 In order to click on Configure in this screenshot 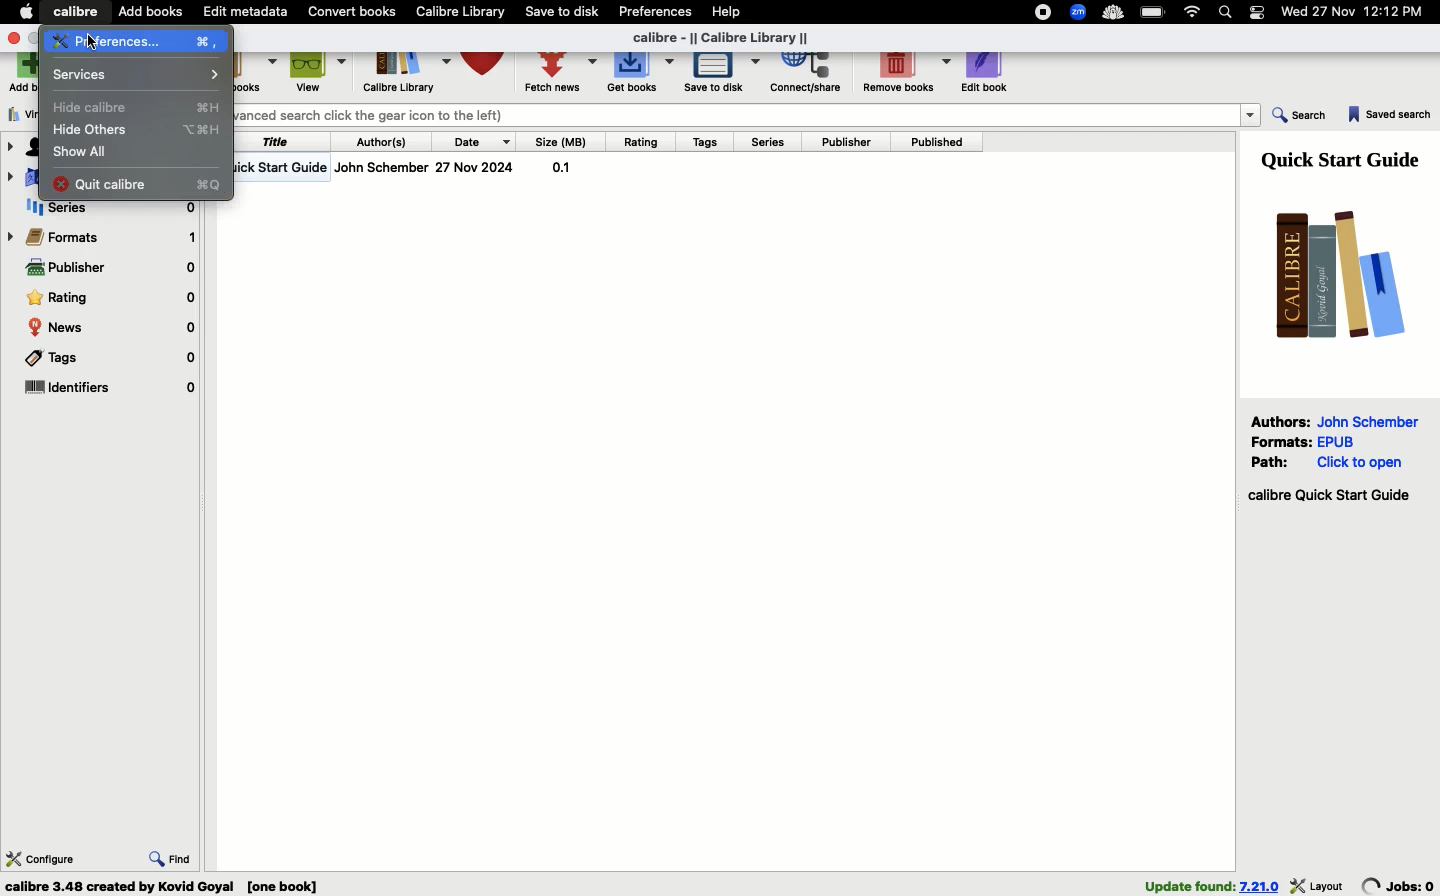, I will do `click(41, 857)`.